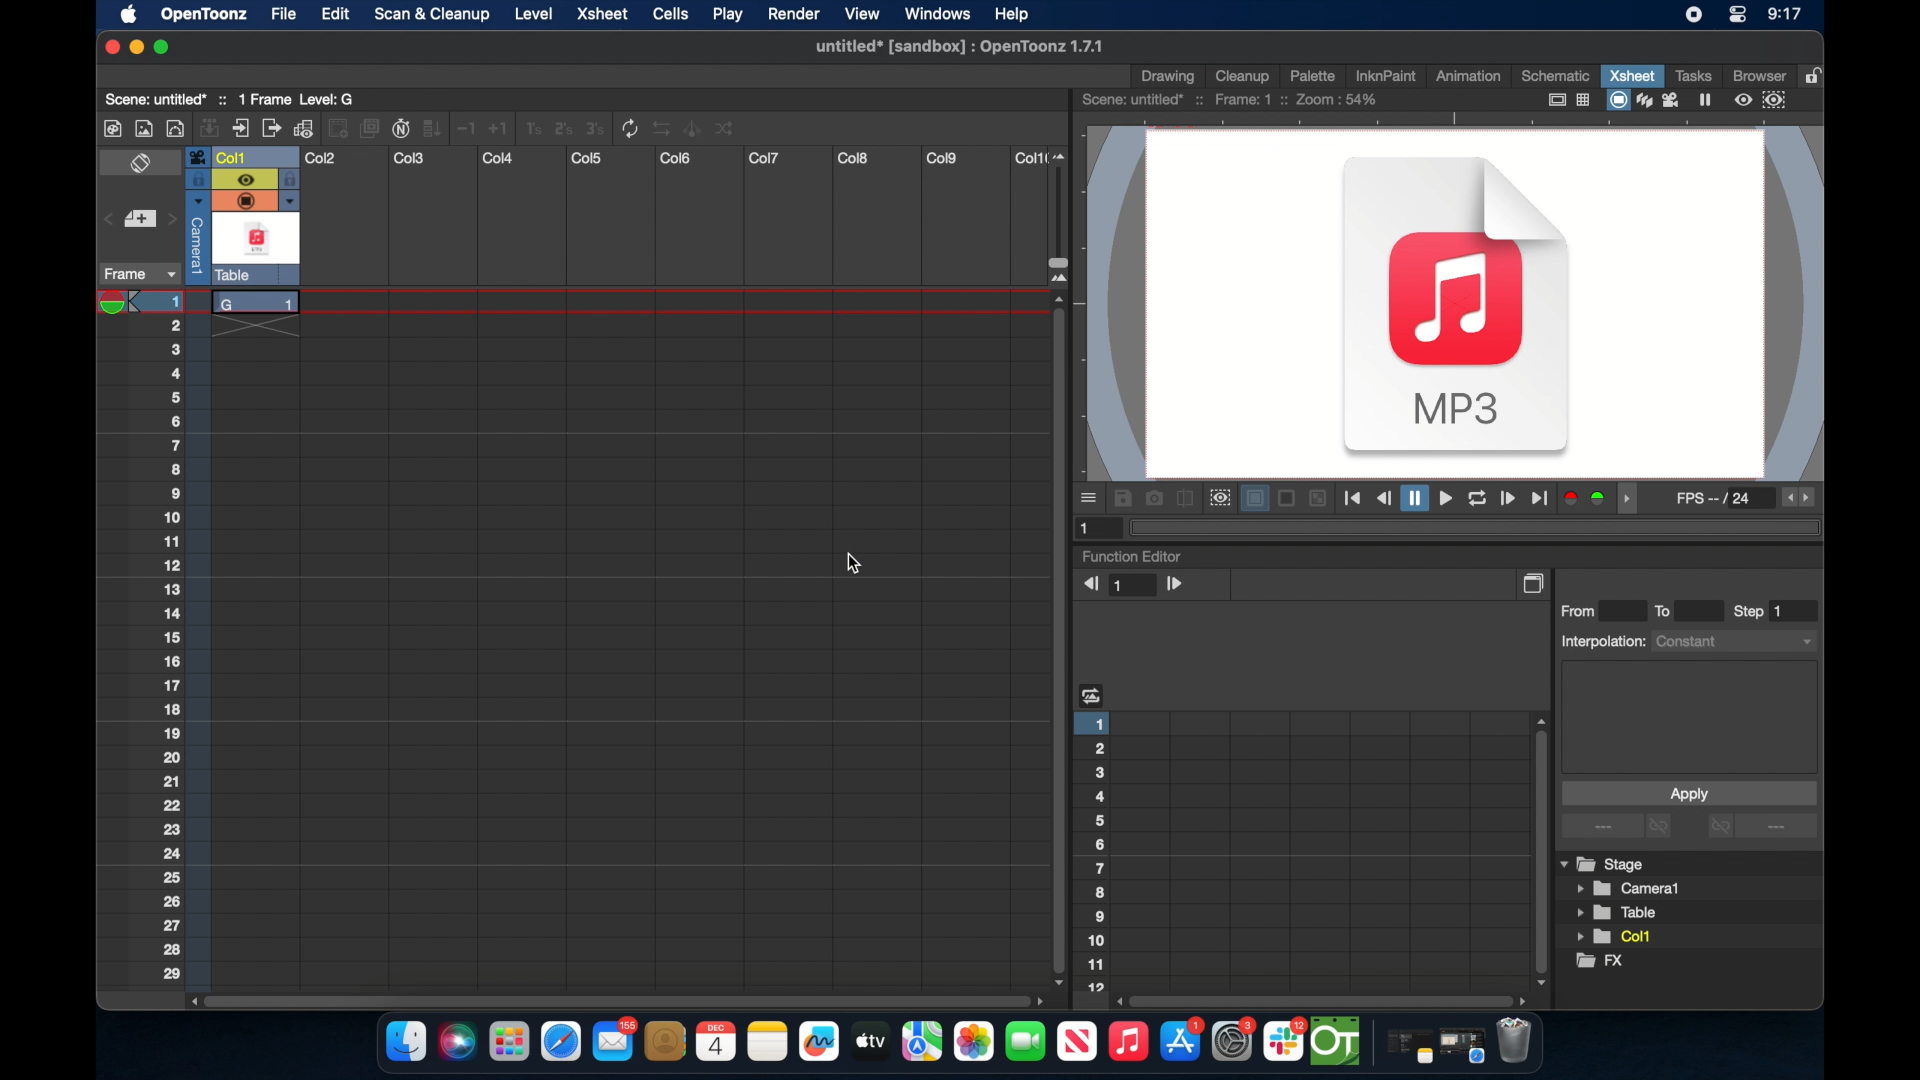 The width and height of the screenshot is (1920, 1080). What do you see at coordinates (1763, 100) in the screenshot?
I see `preview` at bounding box center [1763, 100].